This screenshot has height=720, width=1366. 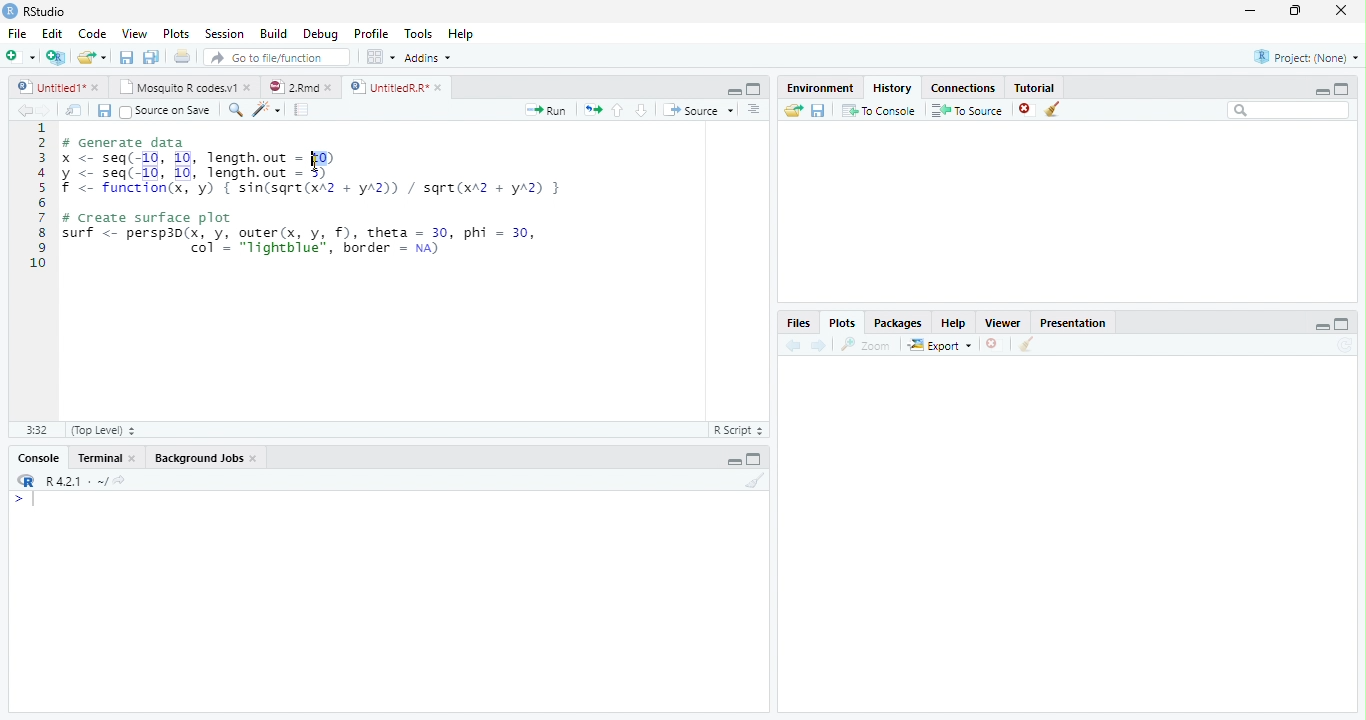 What do you see at coordinates (818, 110) in the screenshot?
I see `Save history into a file` at bounding box center [818, 110].